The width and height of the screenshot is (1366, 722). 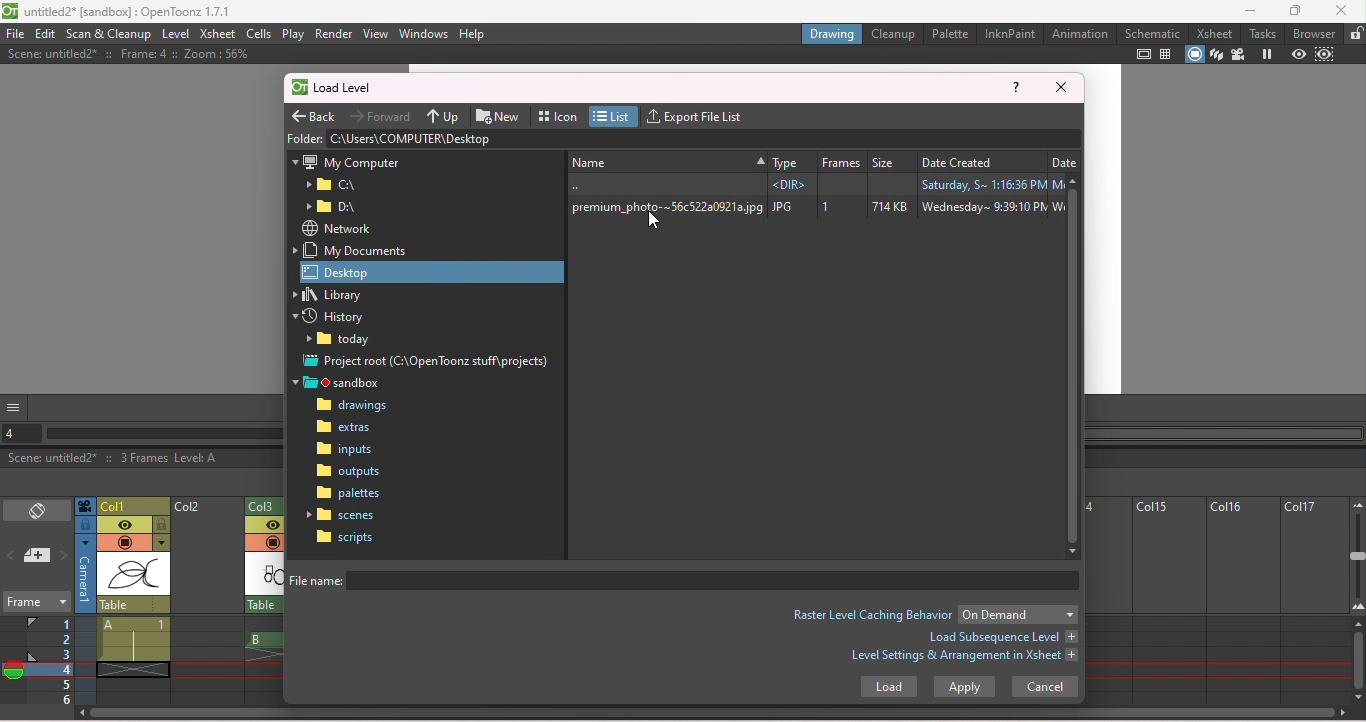 What do you see at coordinates (258, 33) in the screenshot?
I see `Cells` at bounding box center [258, 33].